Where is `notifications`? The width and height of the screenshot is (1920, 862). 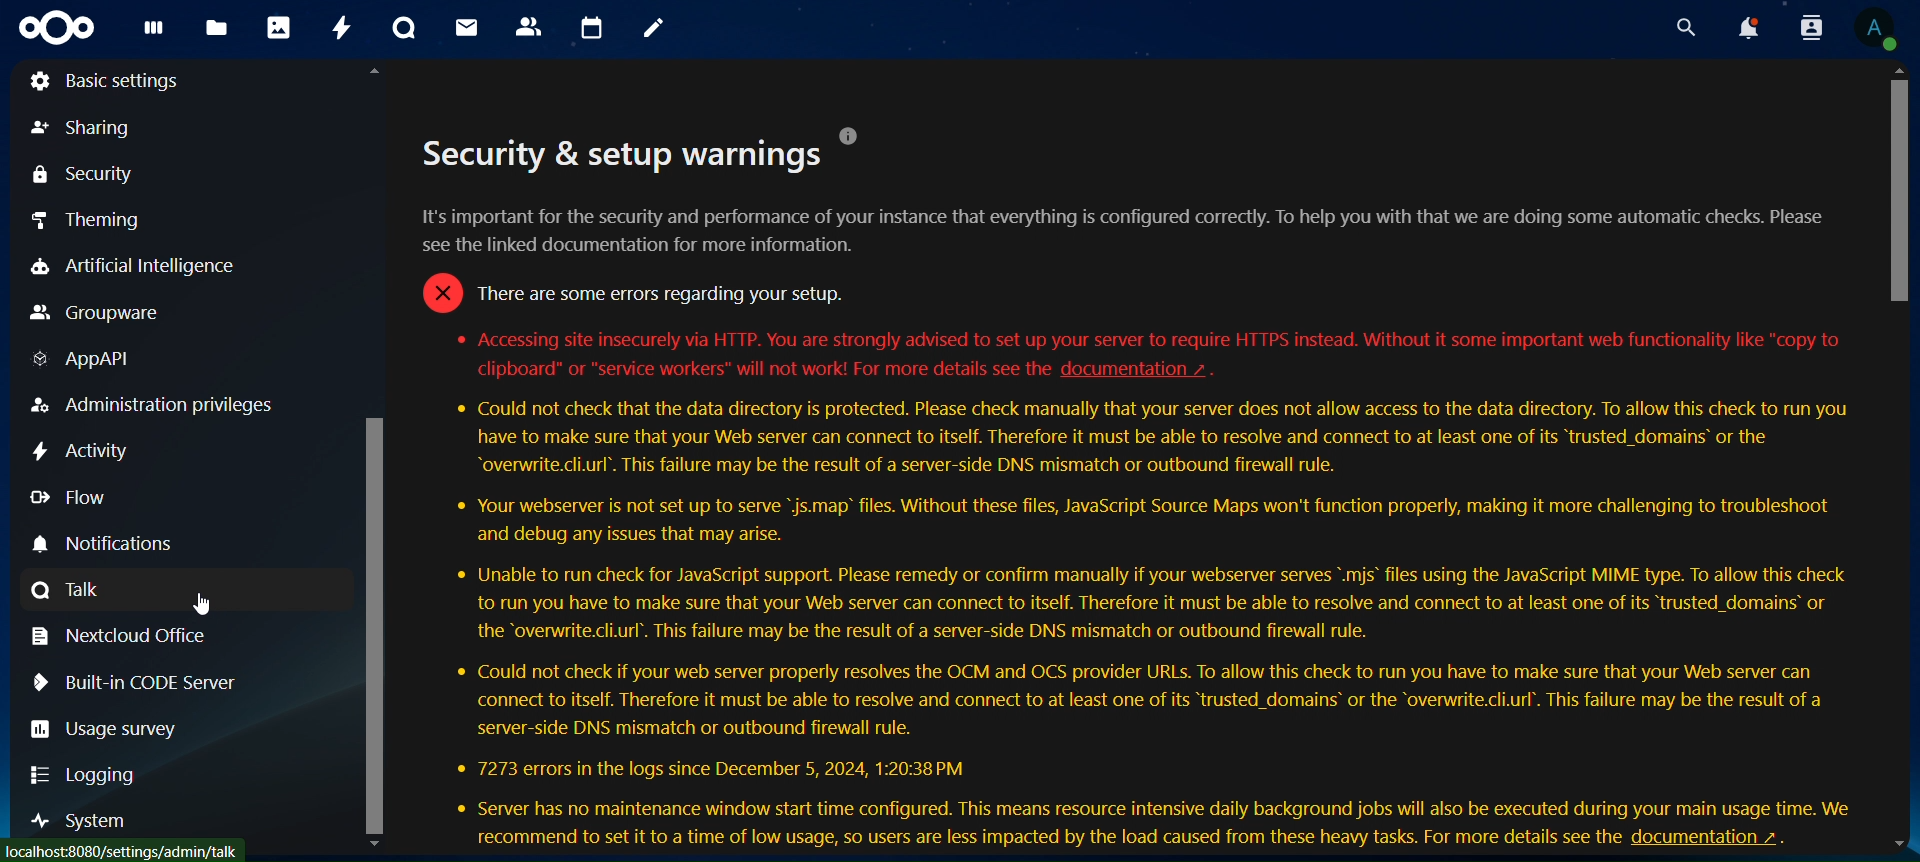
notifications is located at coordinates (1746, 28).